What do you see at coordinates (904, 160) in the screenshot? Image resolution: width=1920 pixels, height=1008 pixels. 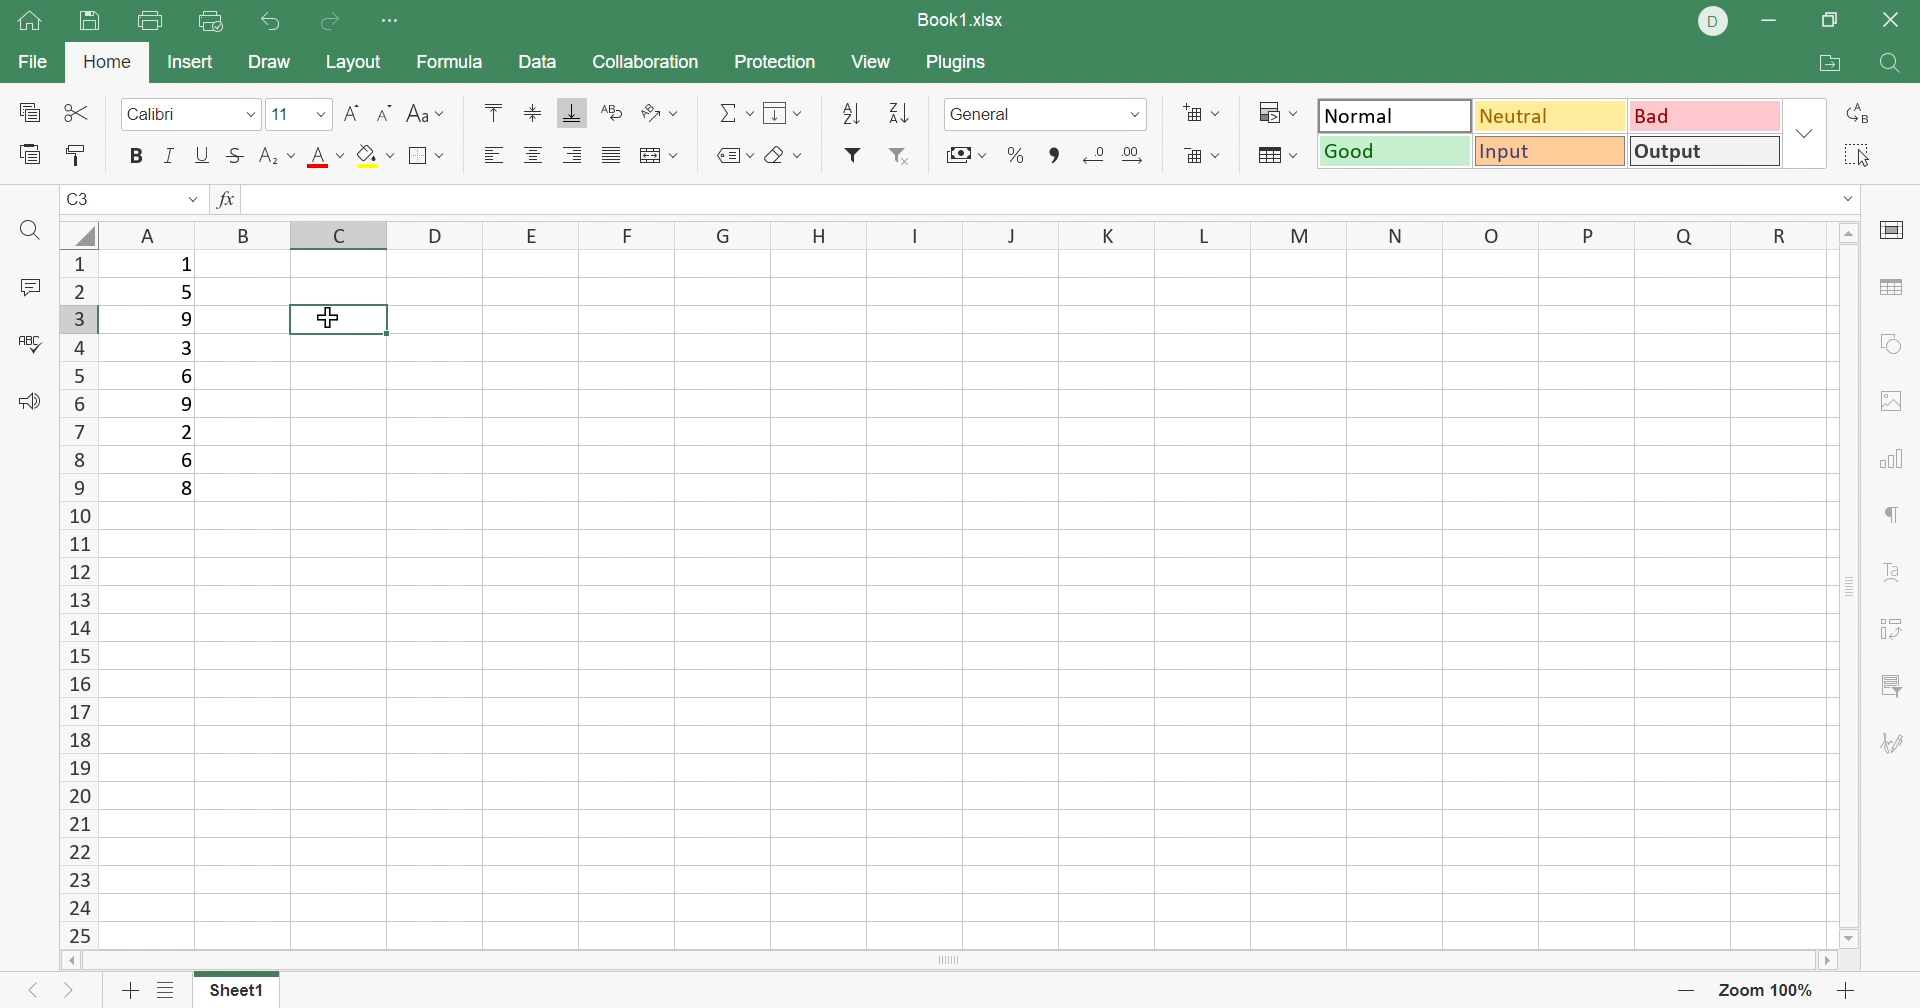 I see `Remove filter` at bounding box center [904, 160].